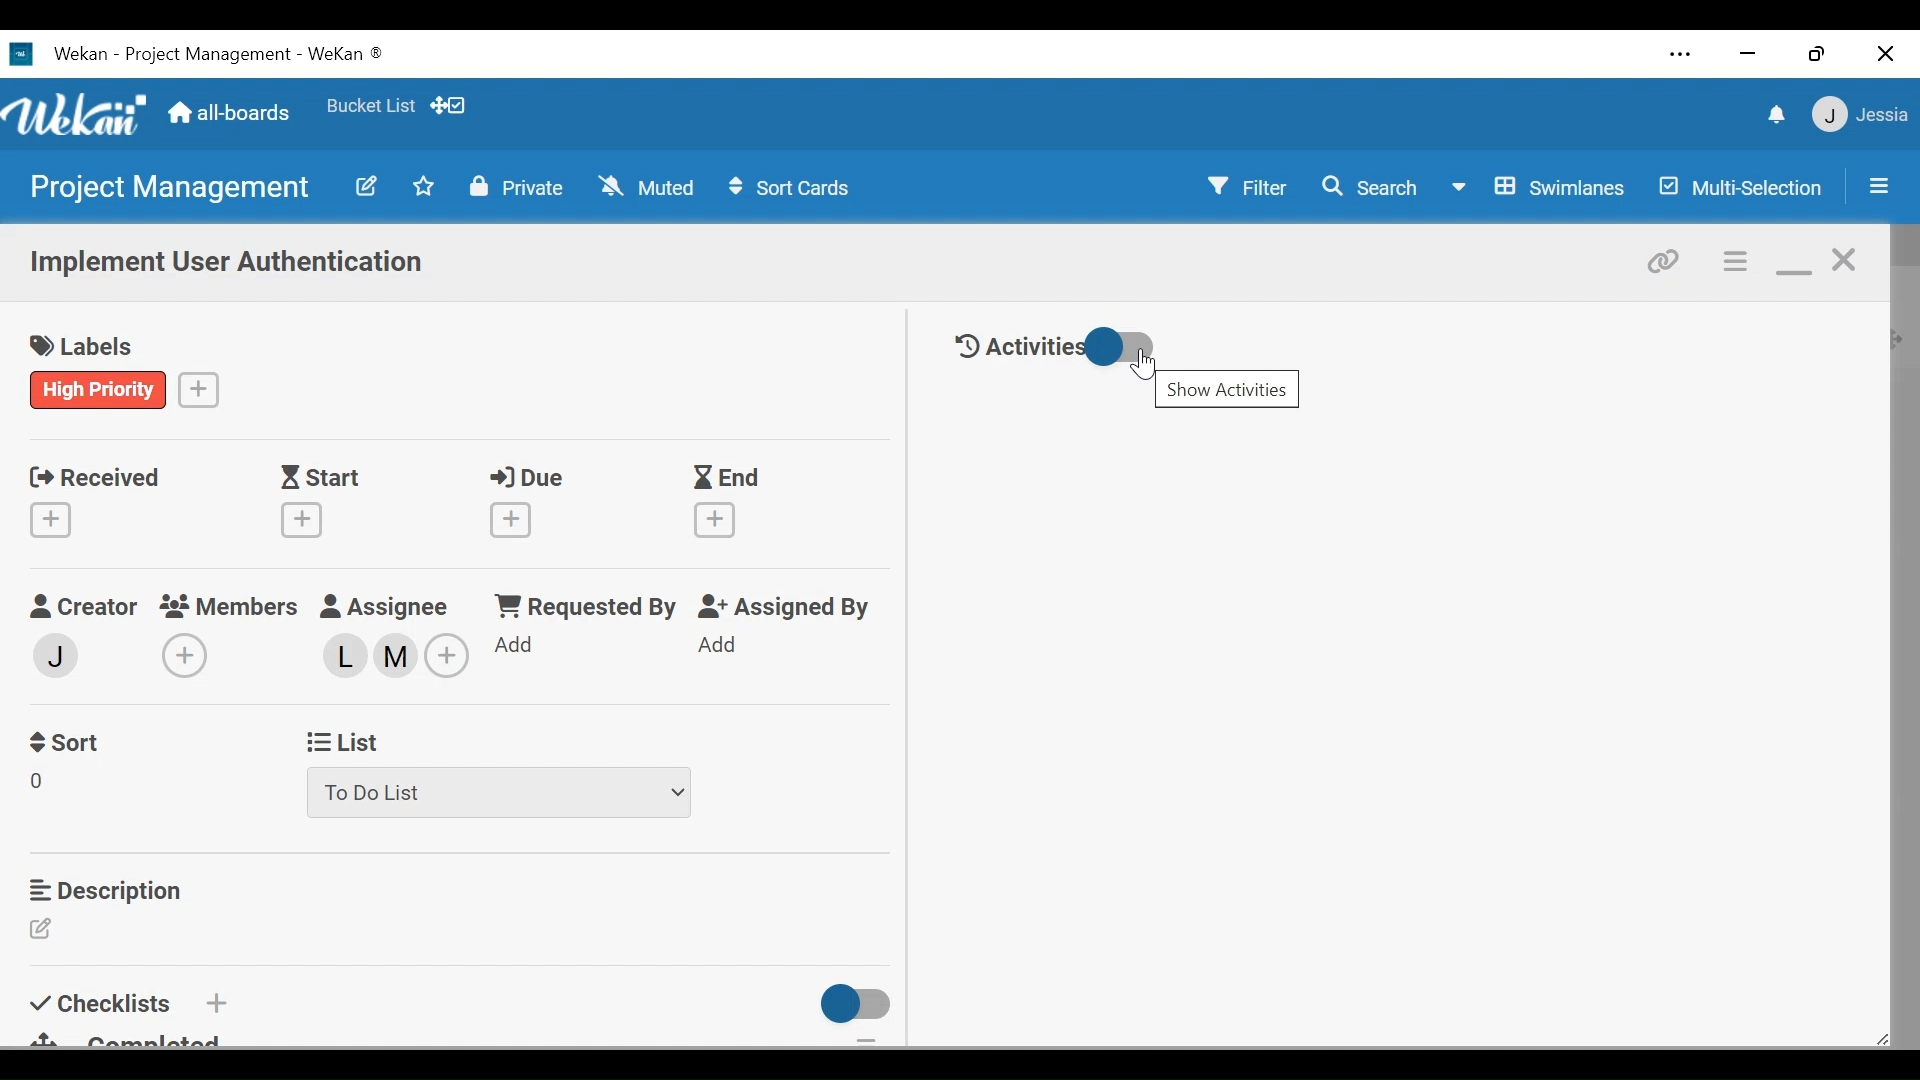 The height and width of the screenshot is (1080, 1920). Describe the element at coordinates (47, 932) in the screenshot. I see `Edit` at that location.